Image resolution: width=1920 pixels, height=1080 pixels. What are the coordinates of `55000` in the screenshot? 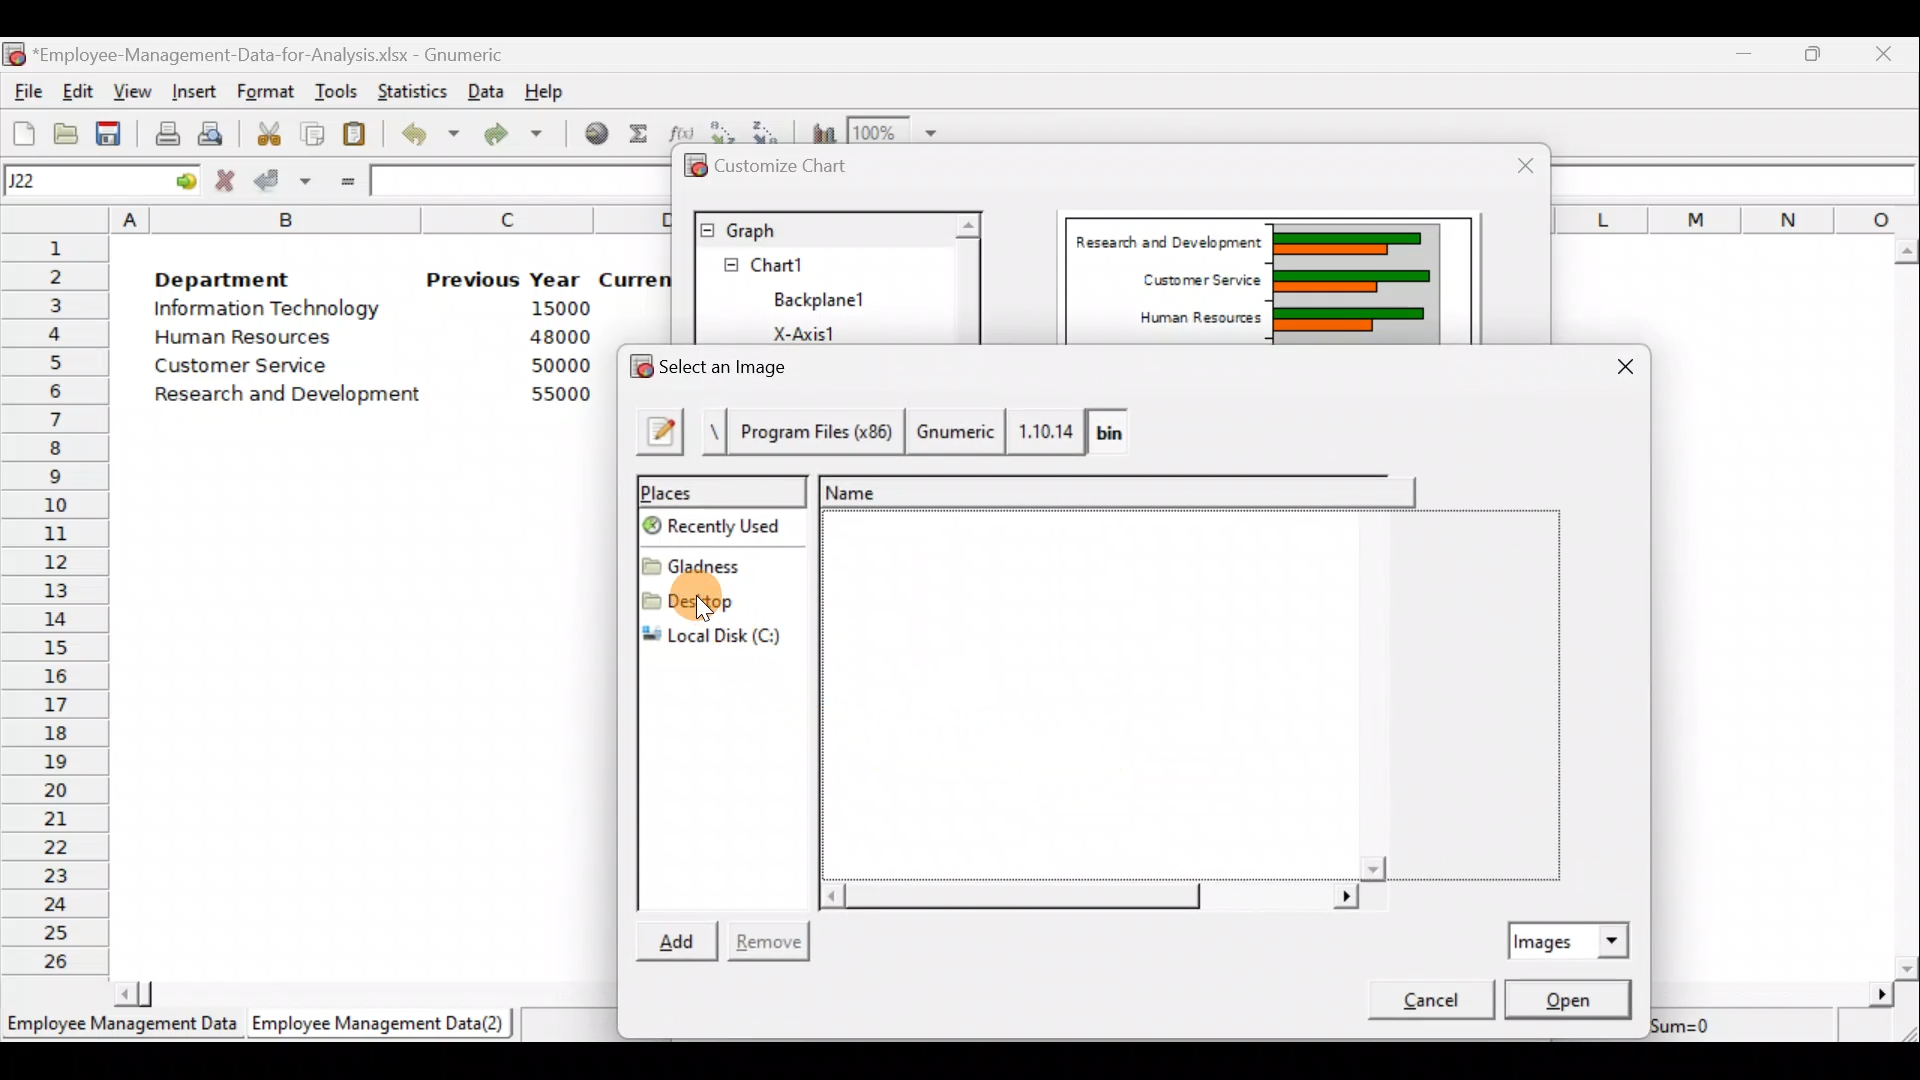 It's located at (558, 396).